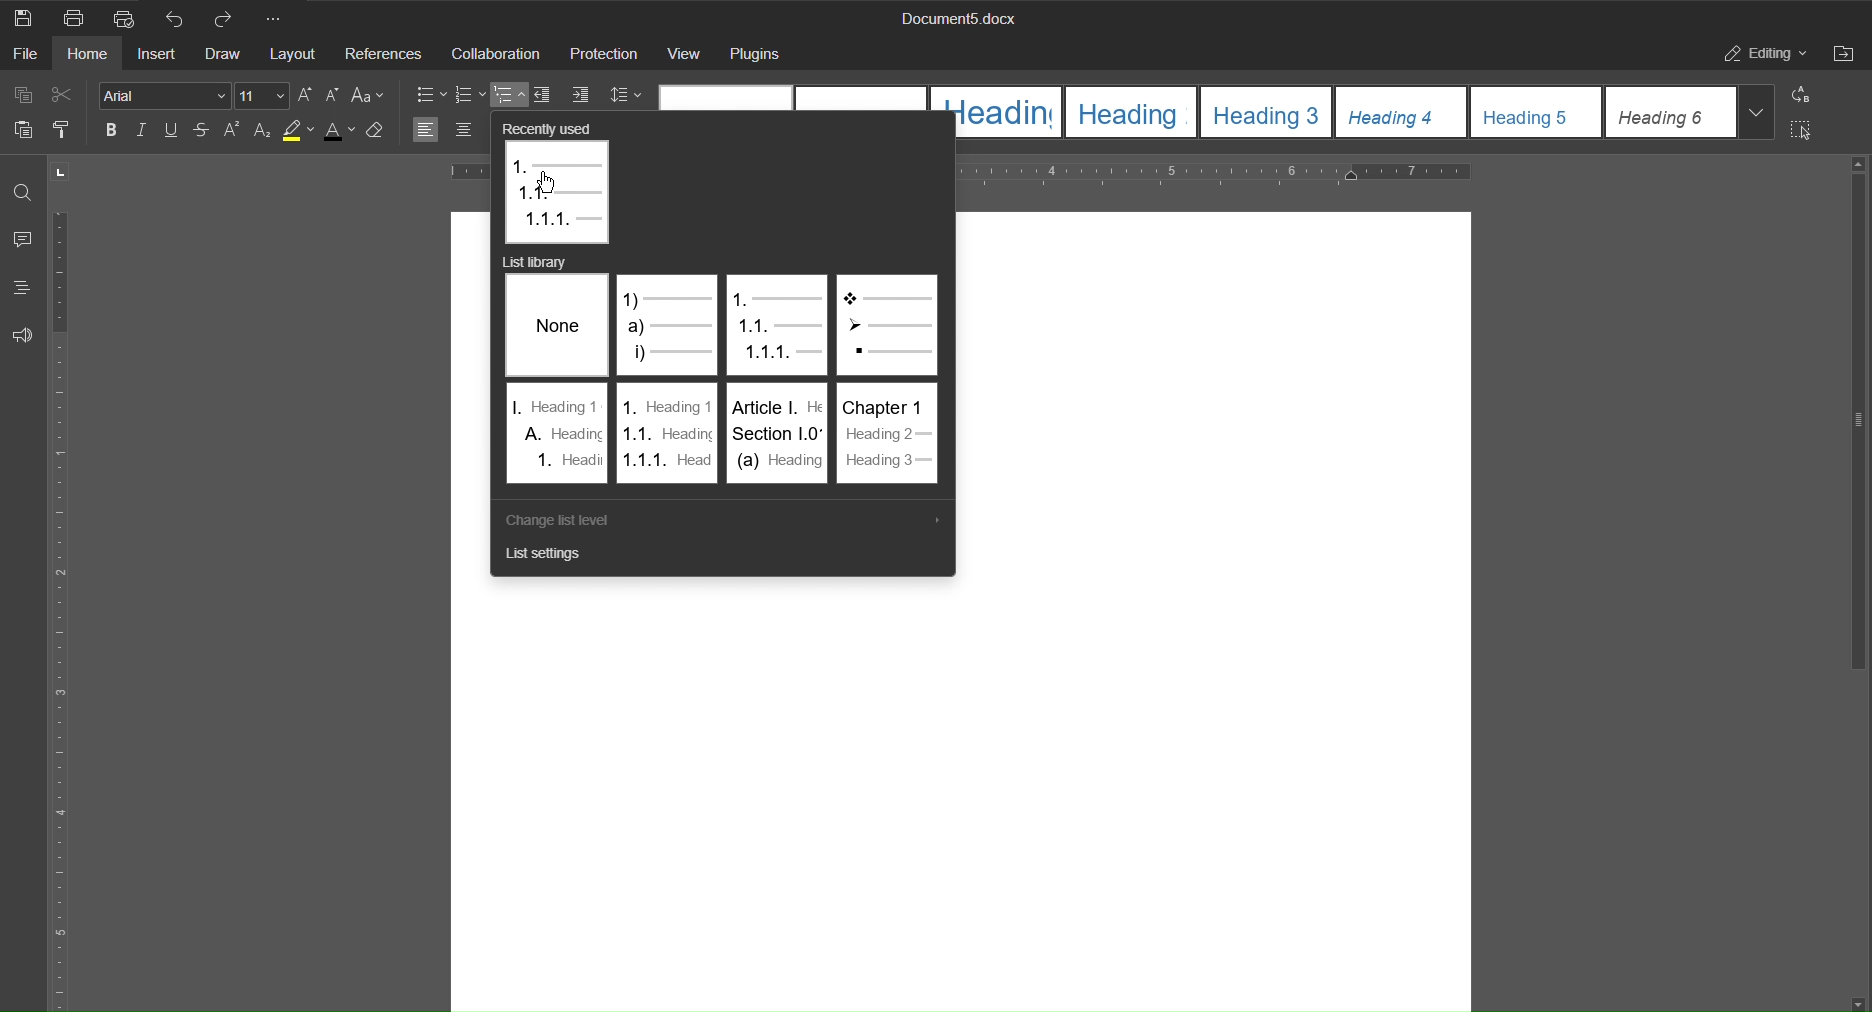 Image resolution: width=1872 pixels, height=1012 pixels. I want to click on Draw, so click(226, 56).